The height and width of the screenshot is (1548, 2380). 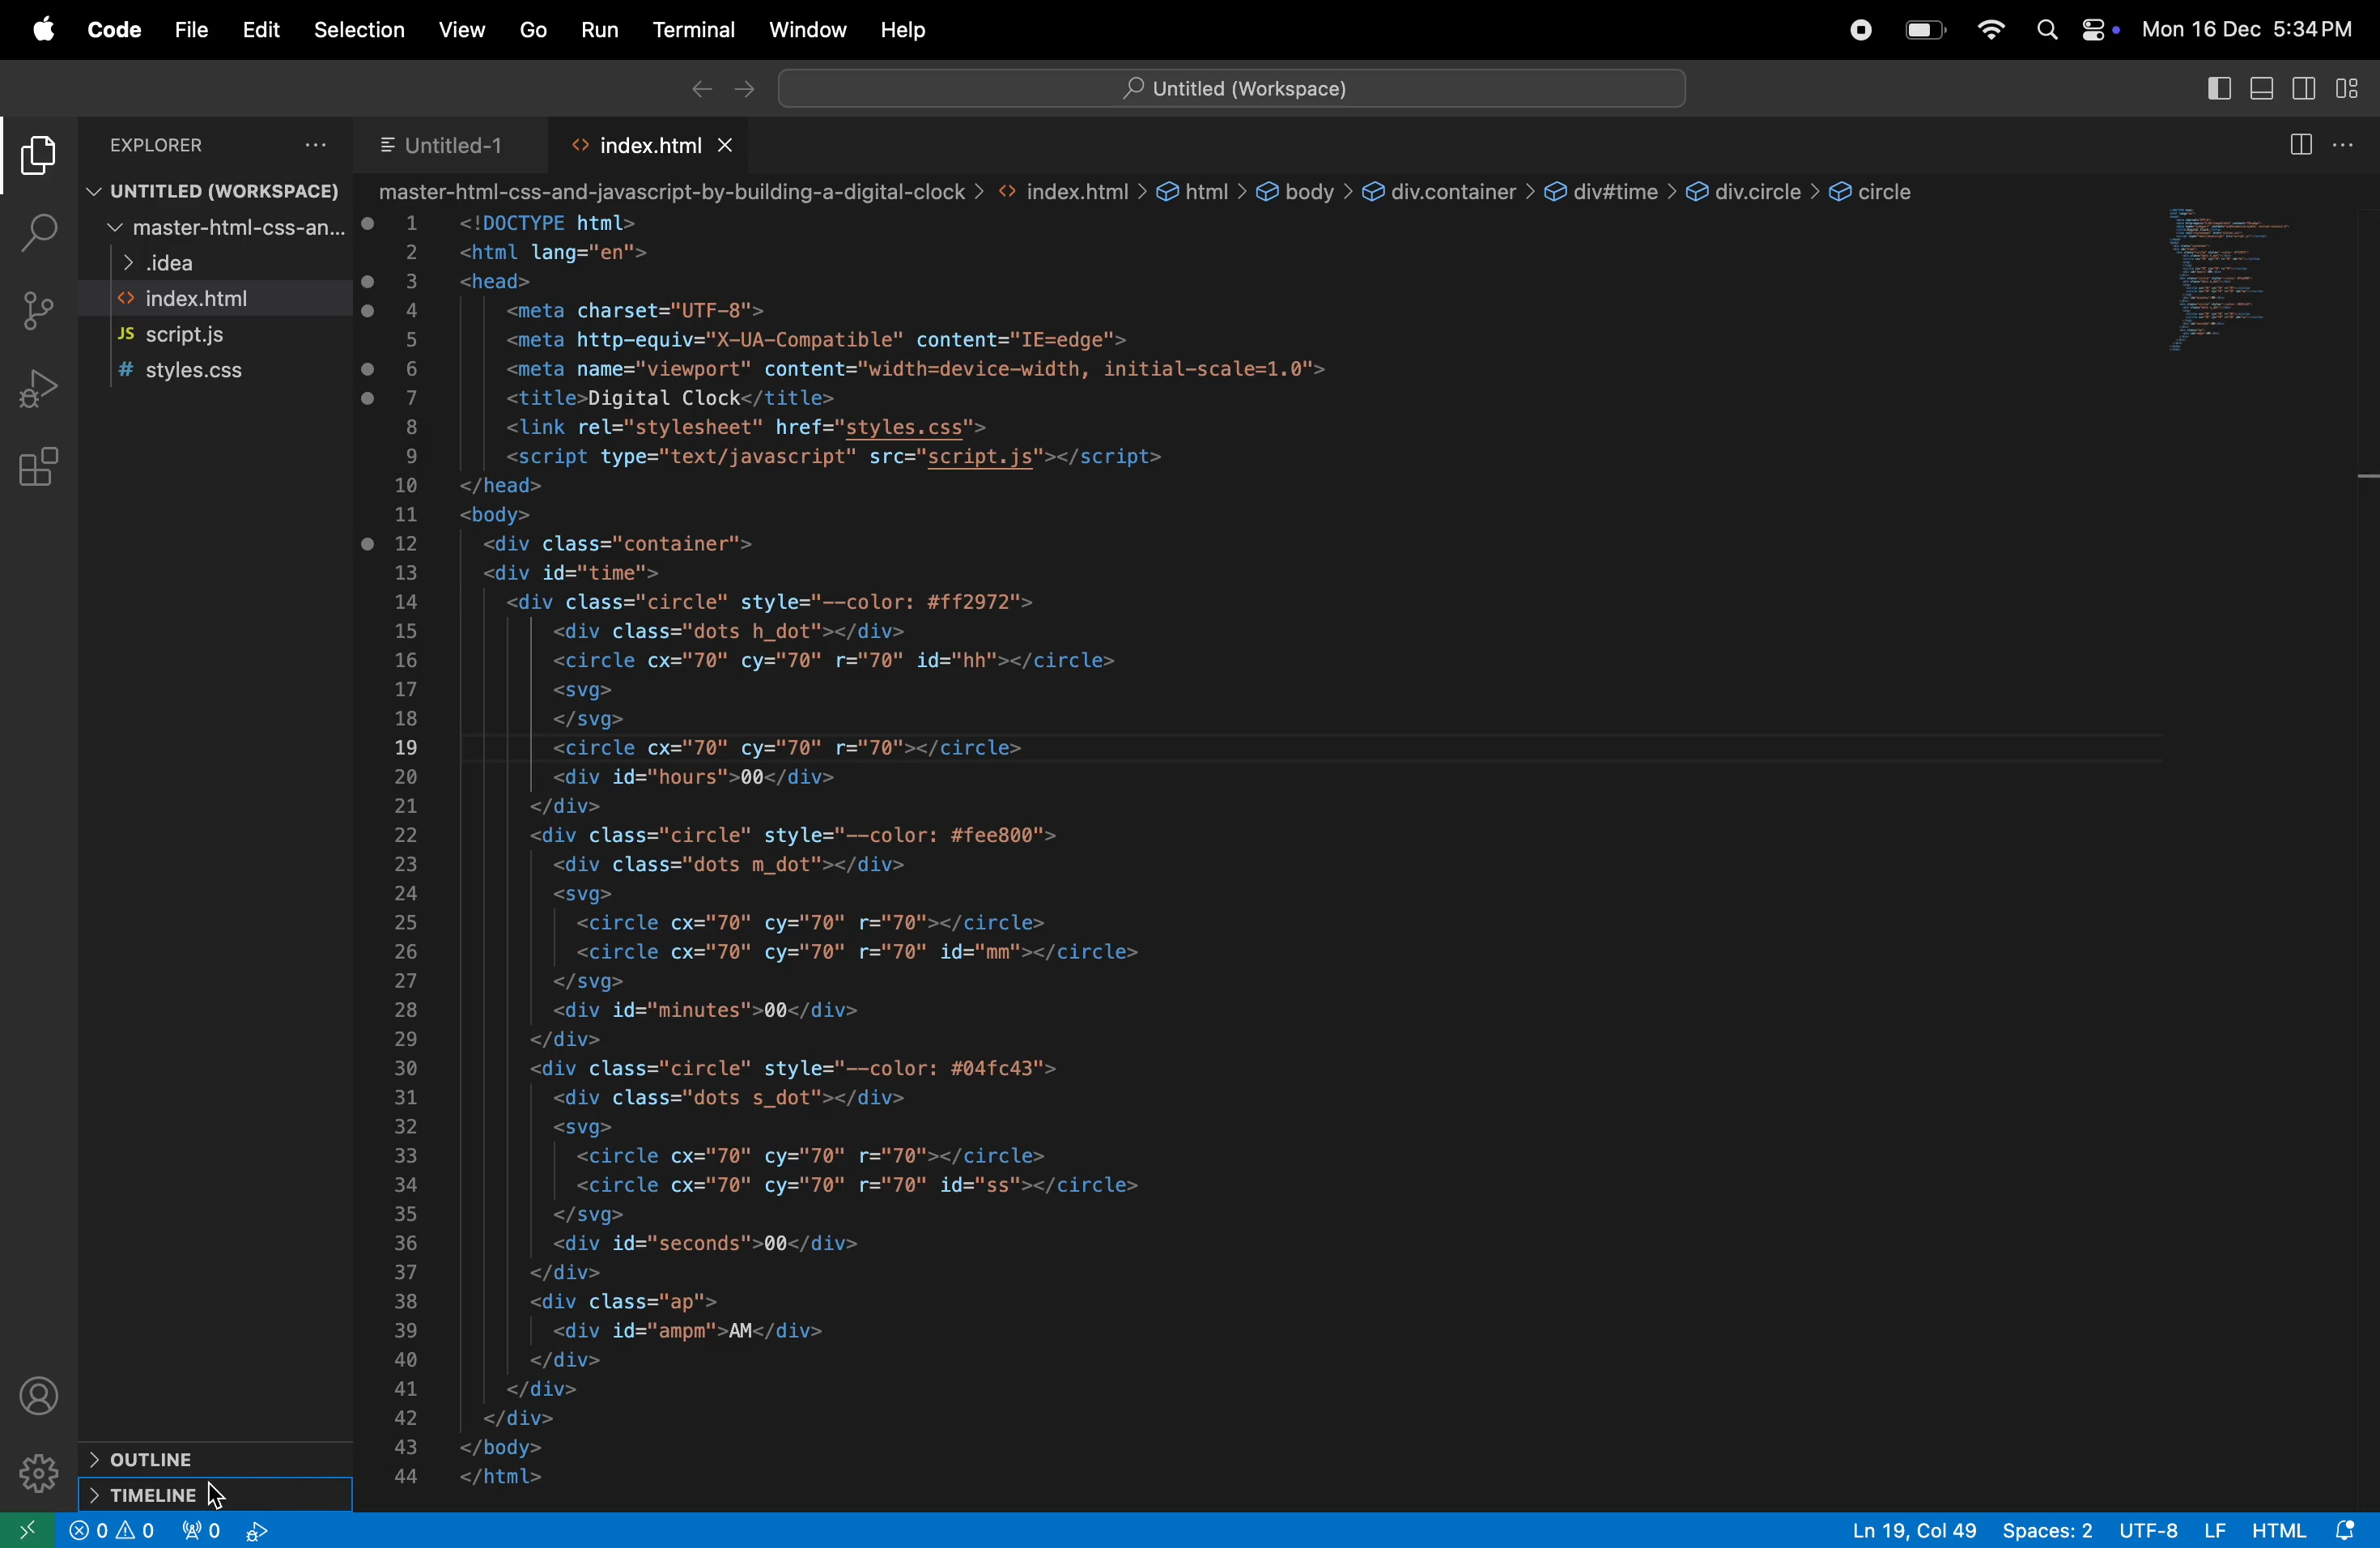 What do you see at coordinates (118, 1531) in the screenshot?
I see `alert` at bounding box center [118, 1531].